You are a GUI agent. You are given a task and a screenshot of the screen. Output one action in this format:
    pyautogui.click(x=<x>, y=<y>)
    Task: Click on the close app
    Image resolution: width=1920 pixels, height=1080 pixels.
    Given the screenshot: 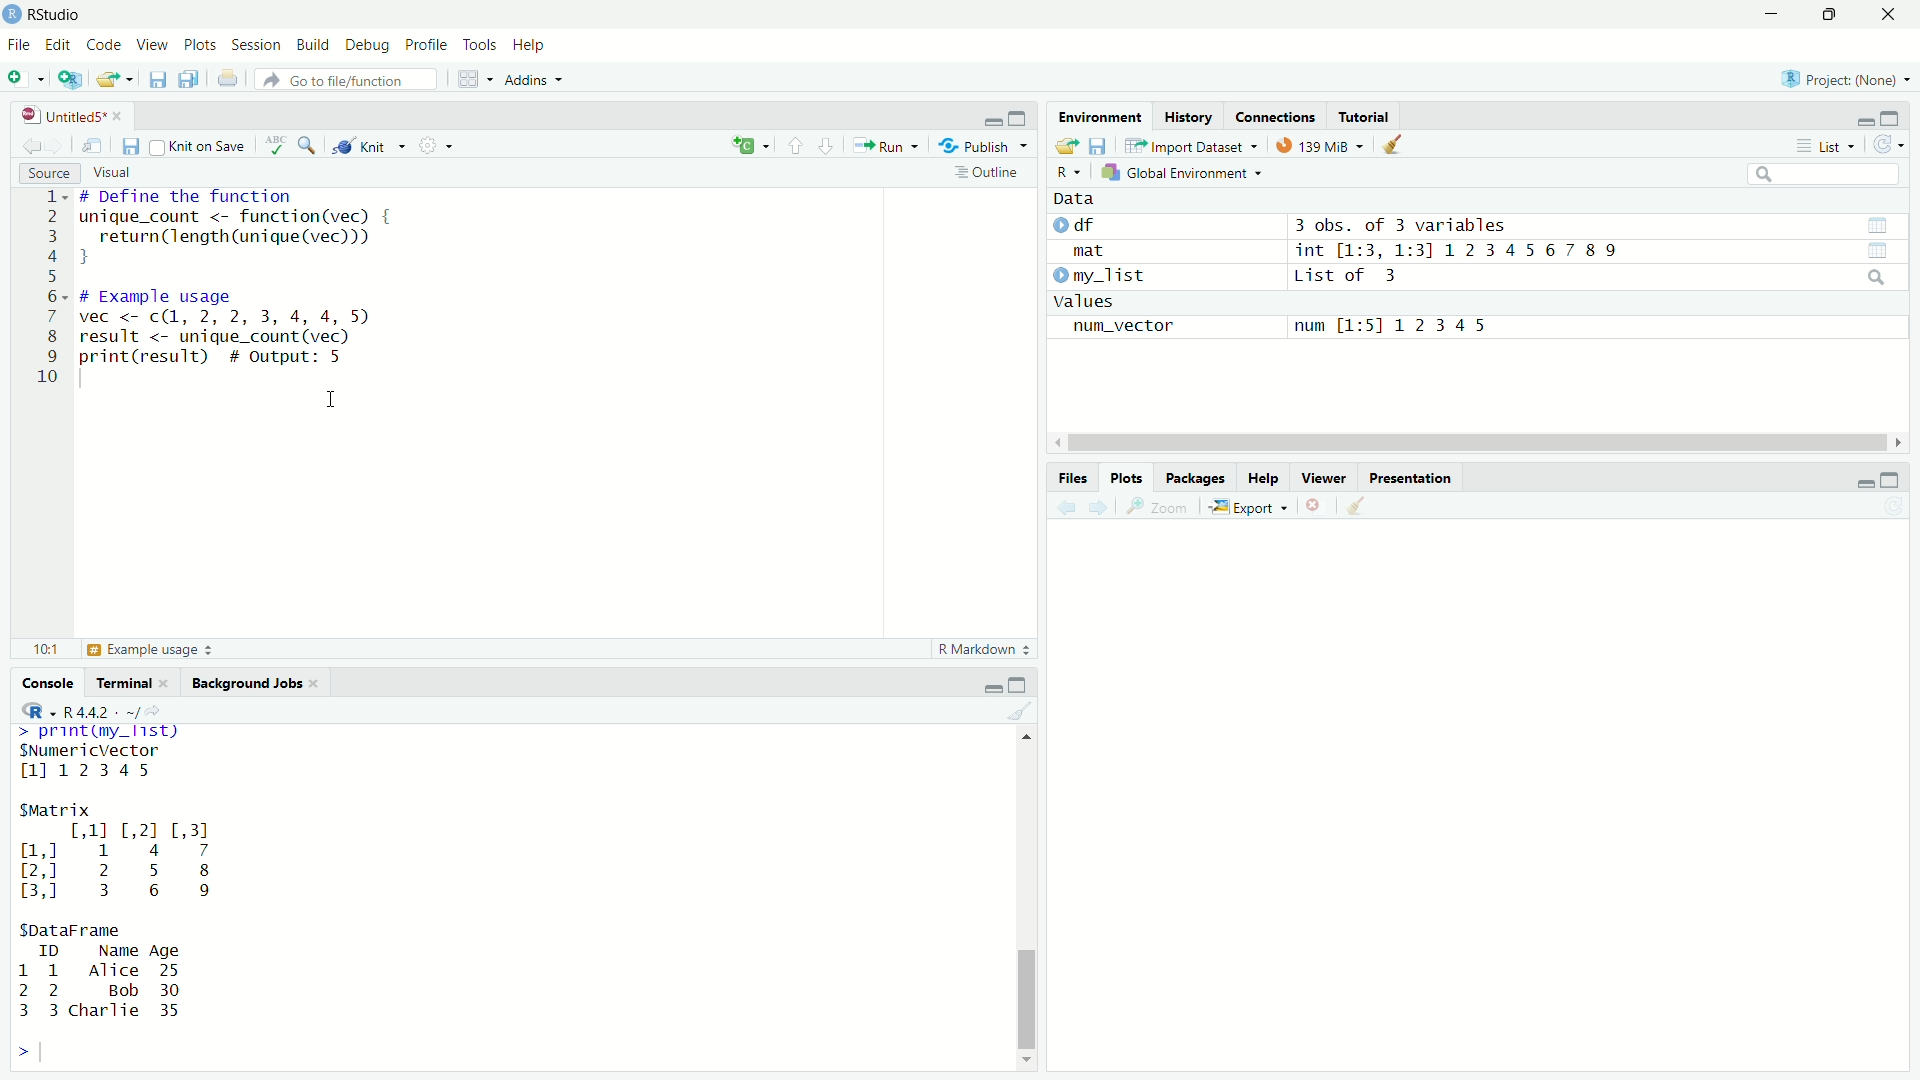 What is the action you would take?
    pyautogui.click(x=1890, y=16)
    